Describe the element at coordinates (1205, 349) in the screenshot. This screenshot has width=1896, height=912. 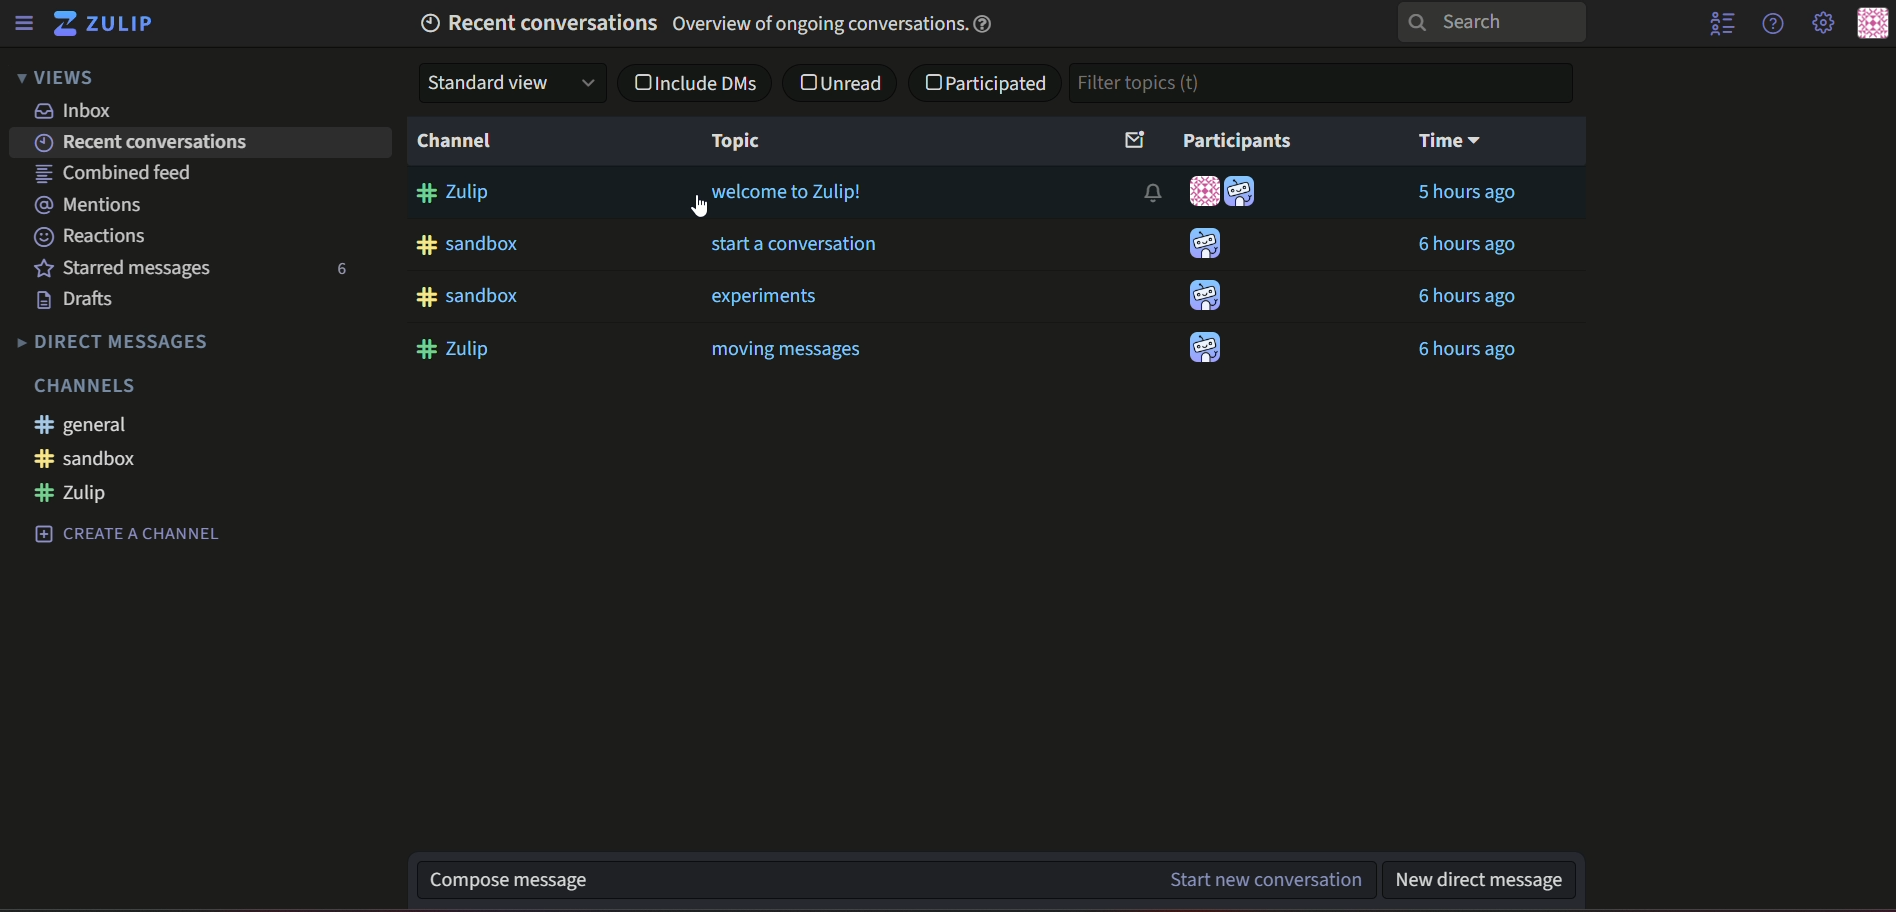
I see `icon` at that location.